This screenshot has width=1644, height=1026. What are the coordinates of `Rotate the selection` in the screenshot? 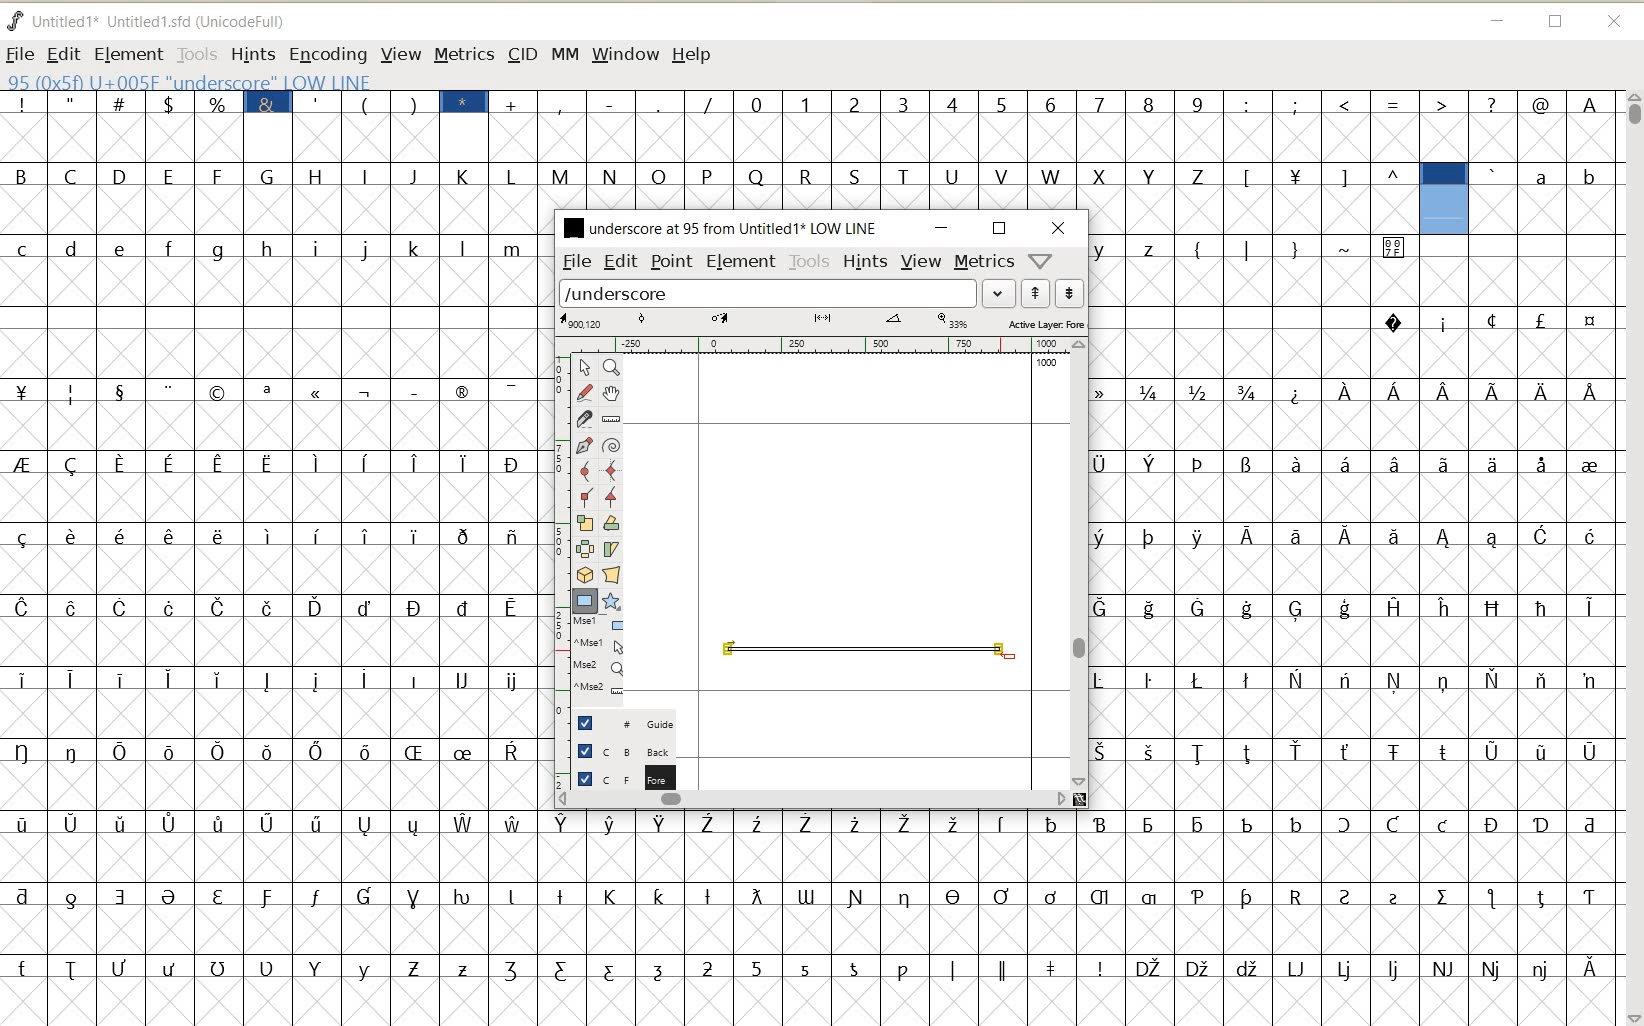 It's located at (612, 523).